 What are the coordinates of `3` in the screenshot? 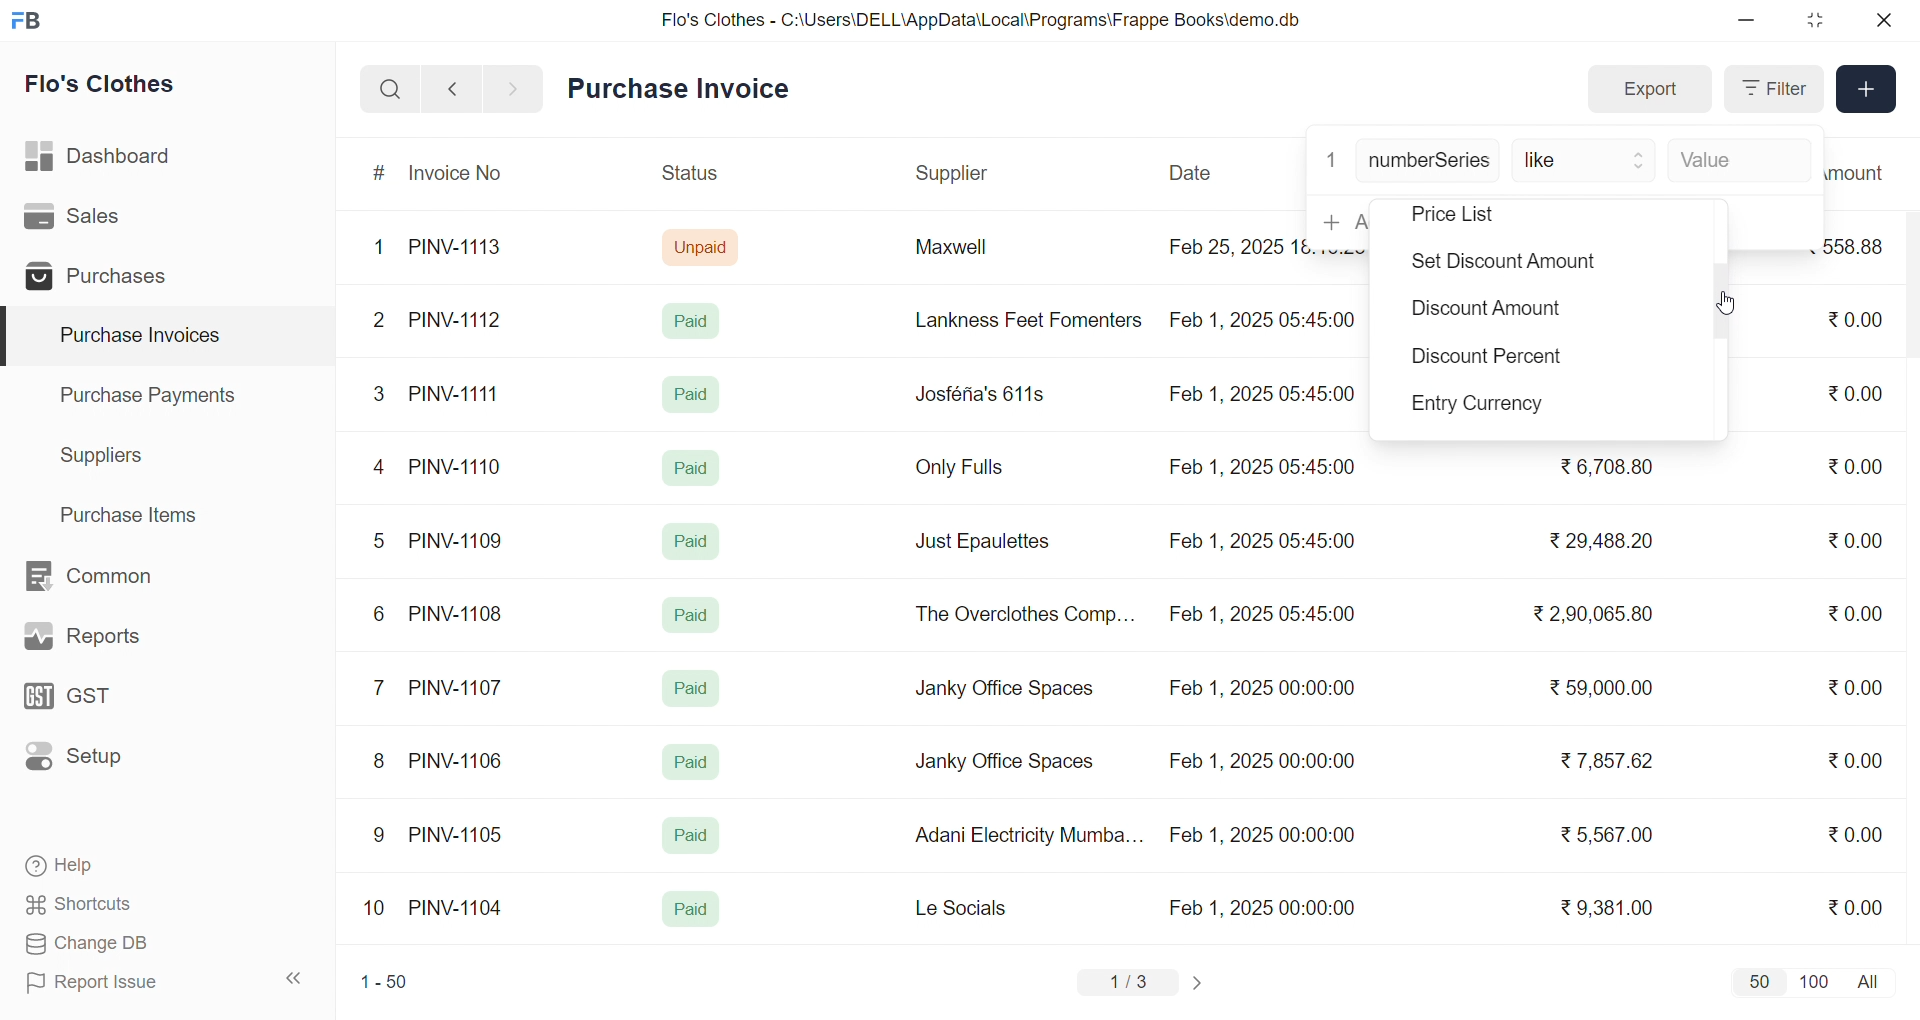 It's located at (379, 393).